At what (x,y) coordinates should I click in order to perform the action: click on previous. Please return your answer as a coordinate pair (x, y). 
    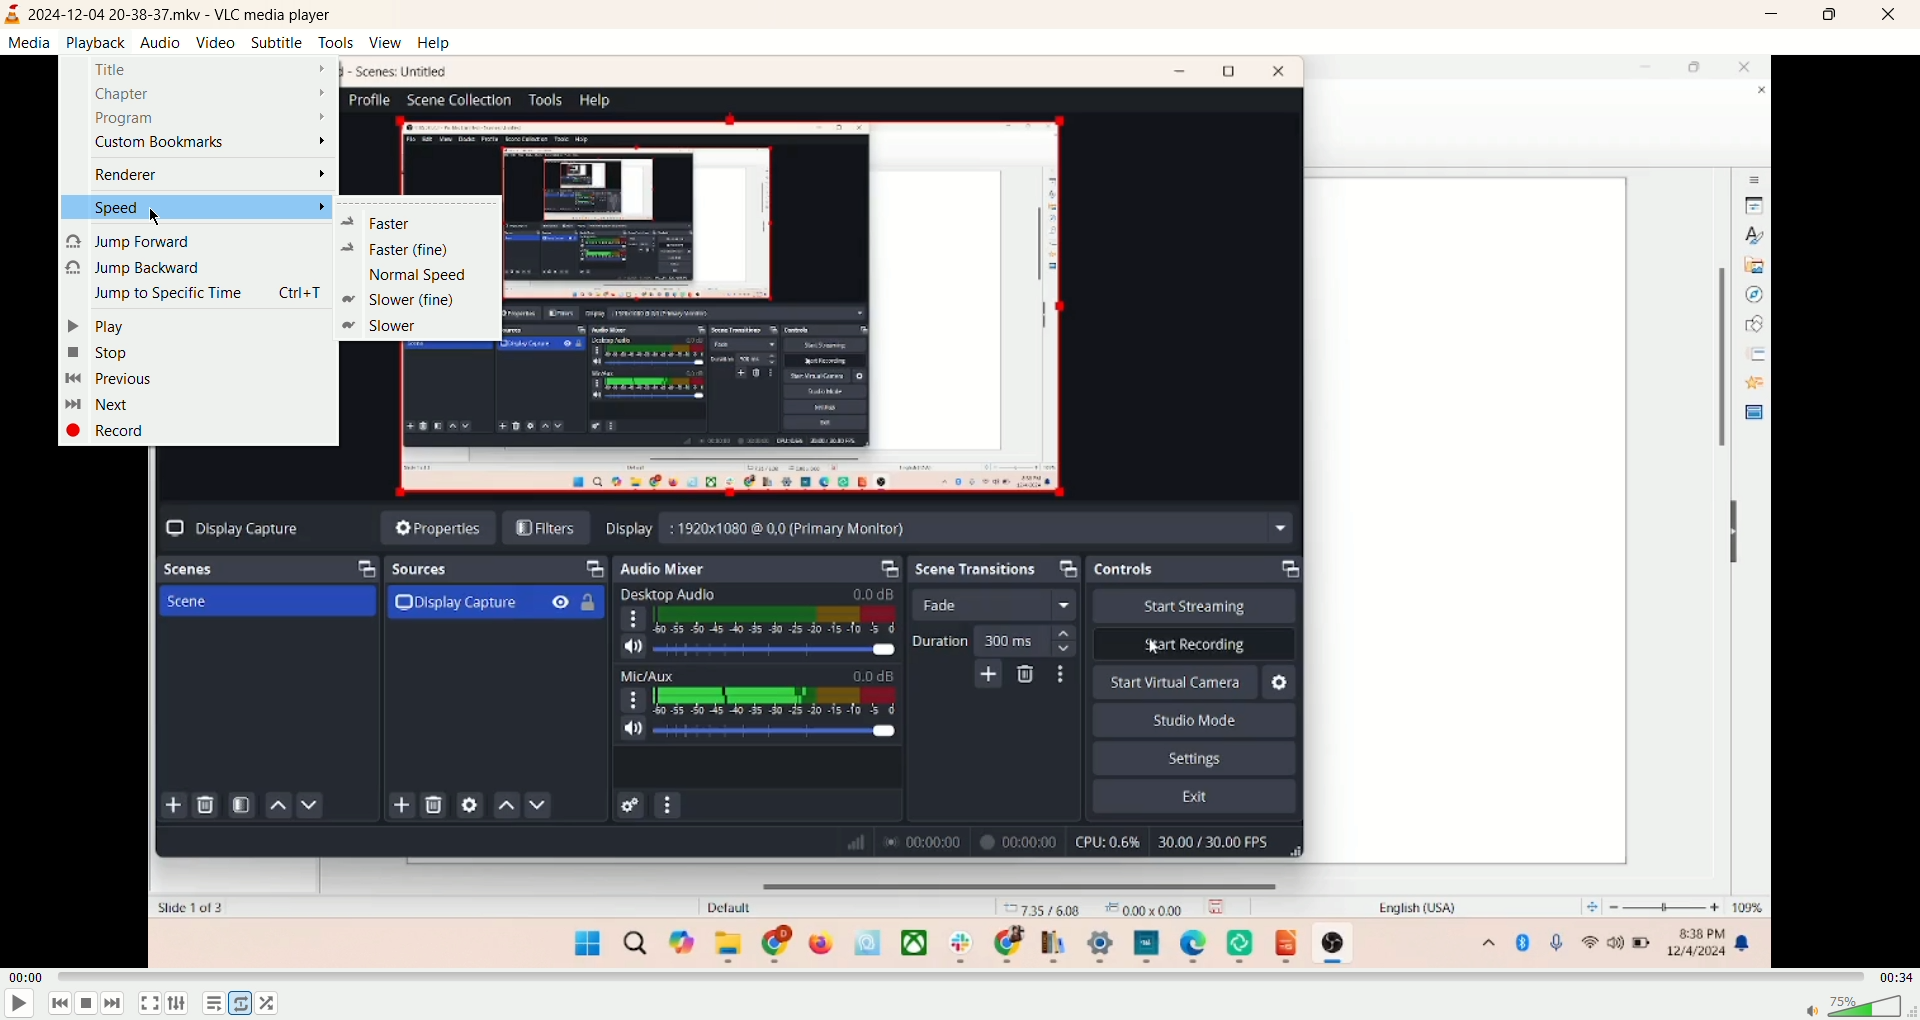
    Looking at the image, I should click on (111, 379).